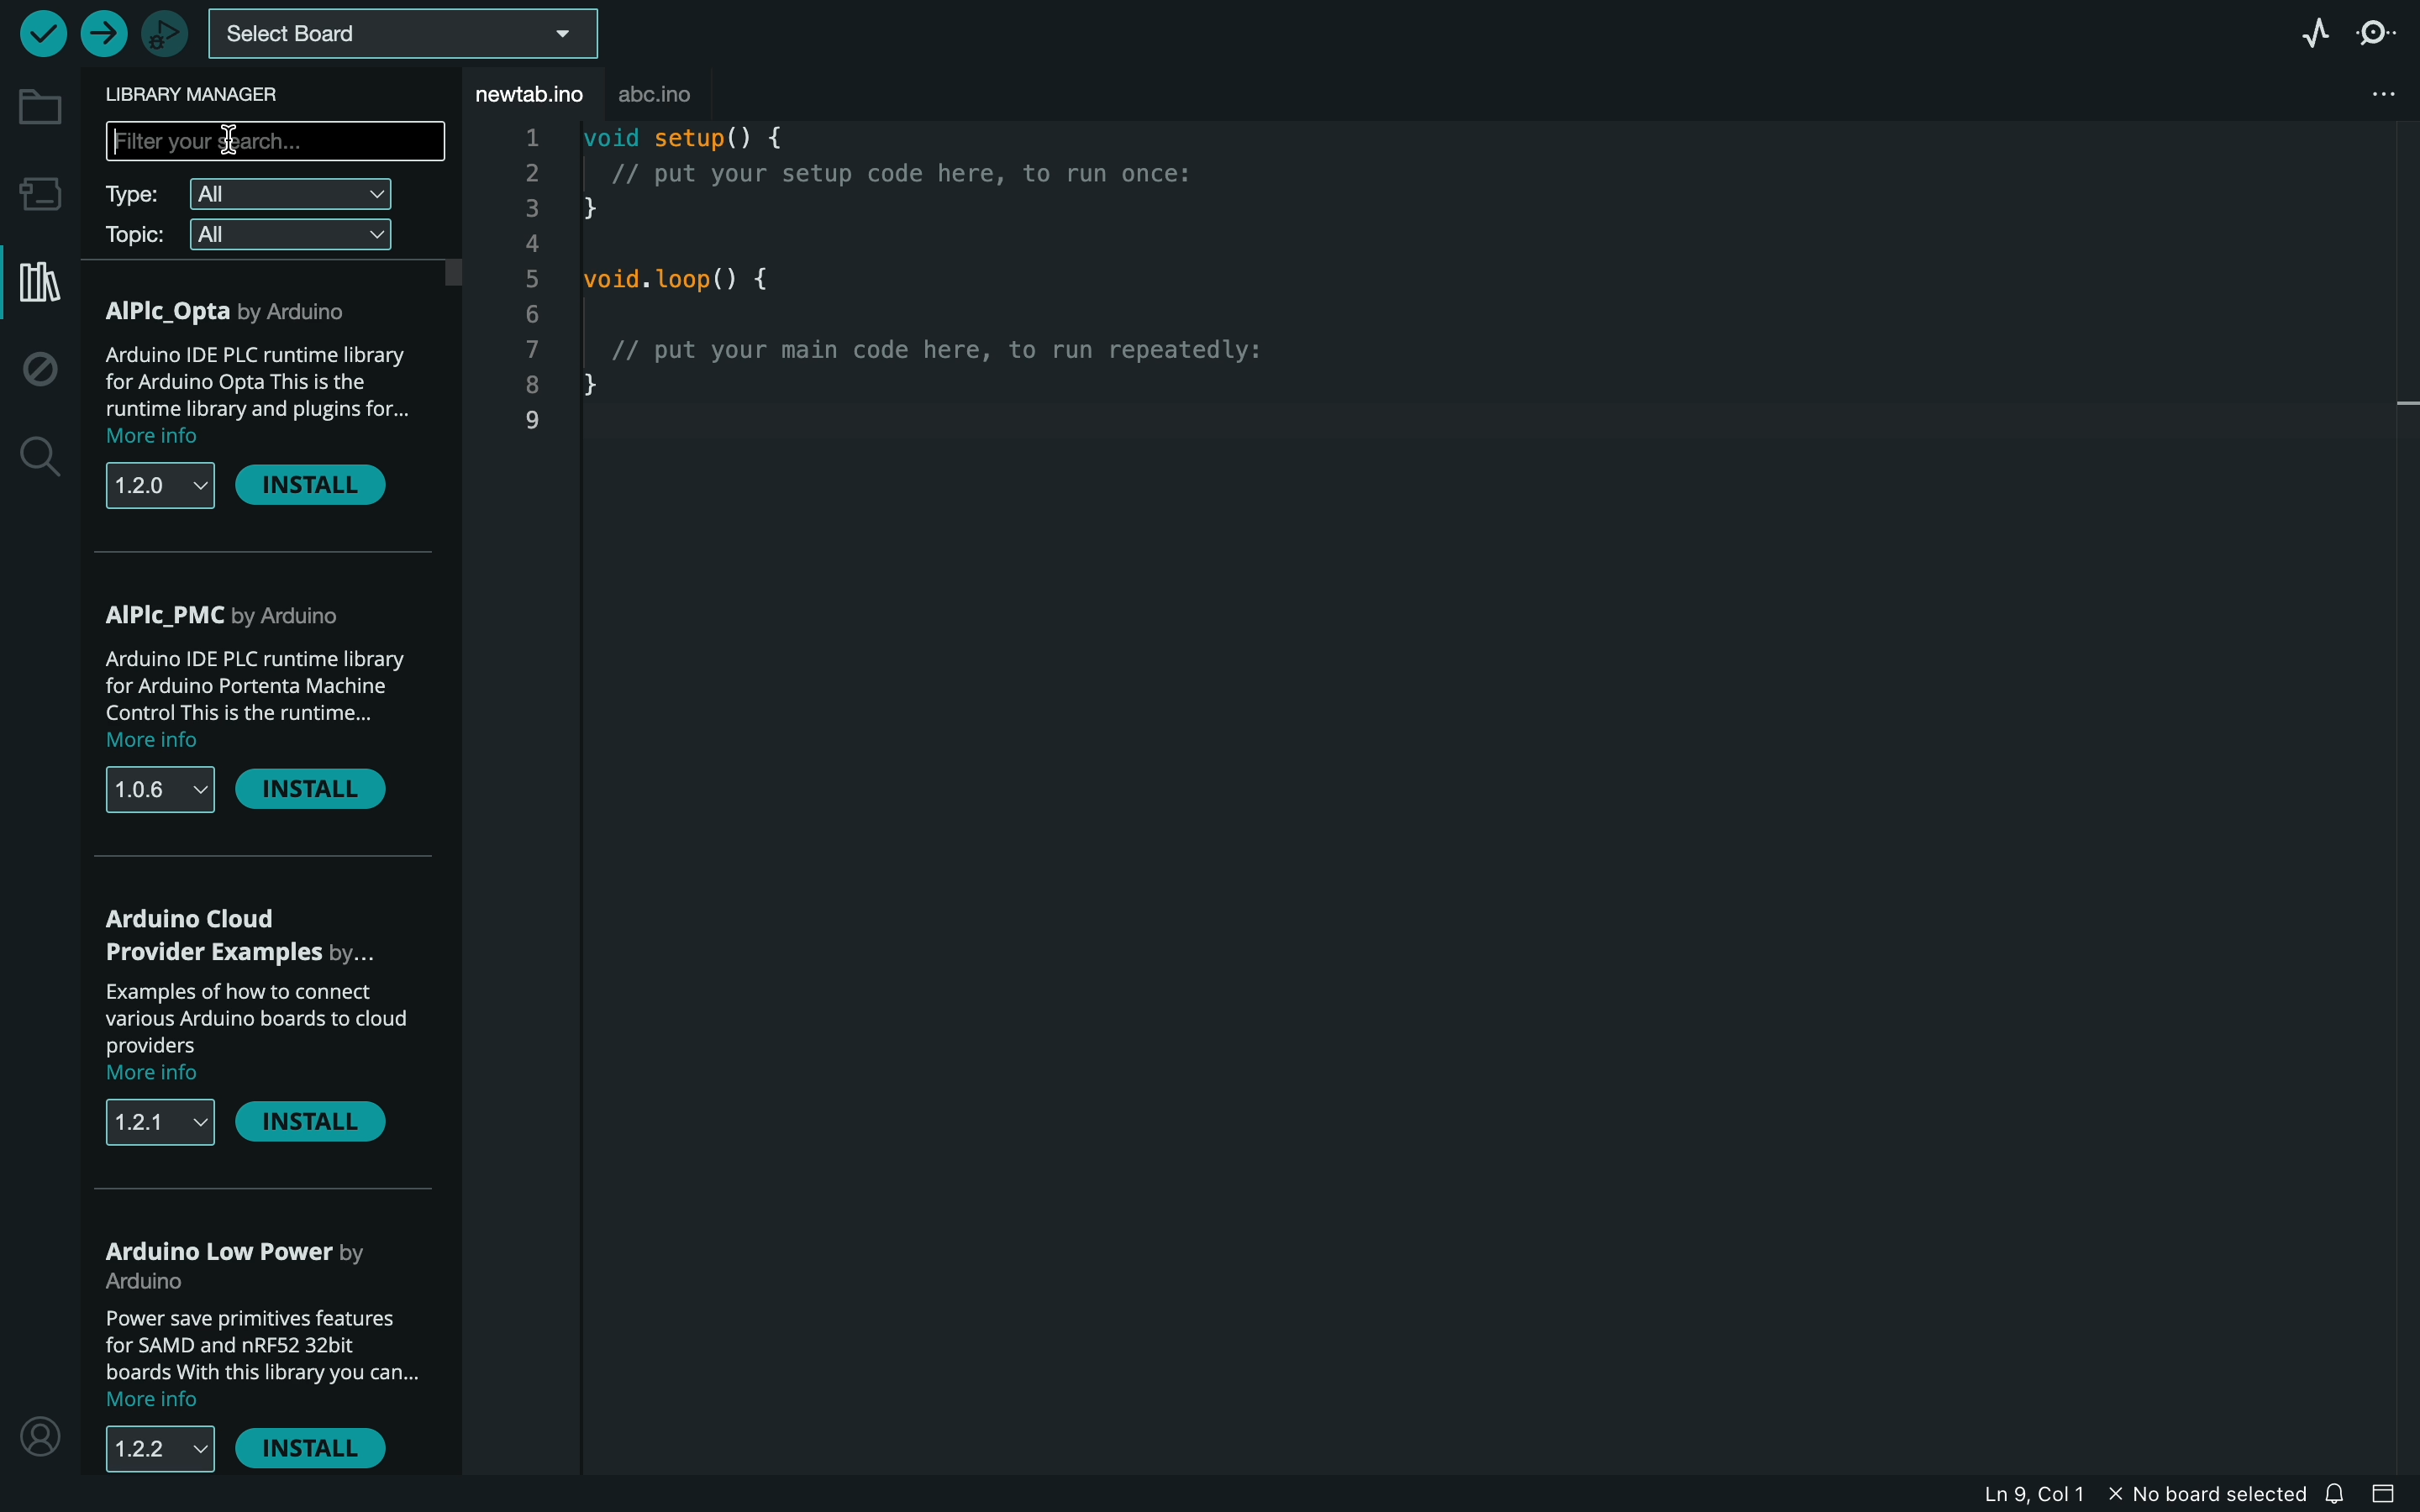  What do you see at coordinates (2379, 91) in the screenshot?
I see `files setting` at bounding box center [2379, 91].